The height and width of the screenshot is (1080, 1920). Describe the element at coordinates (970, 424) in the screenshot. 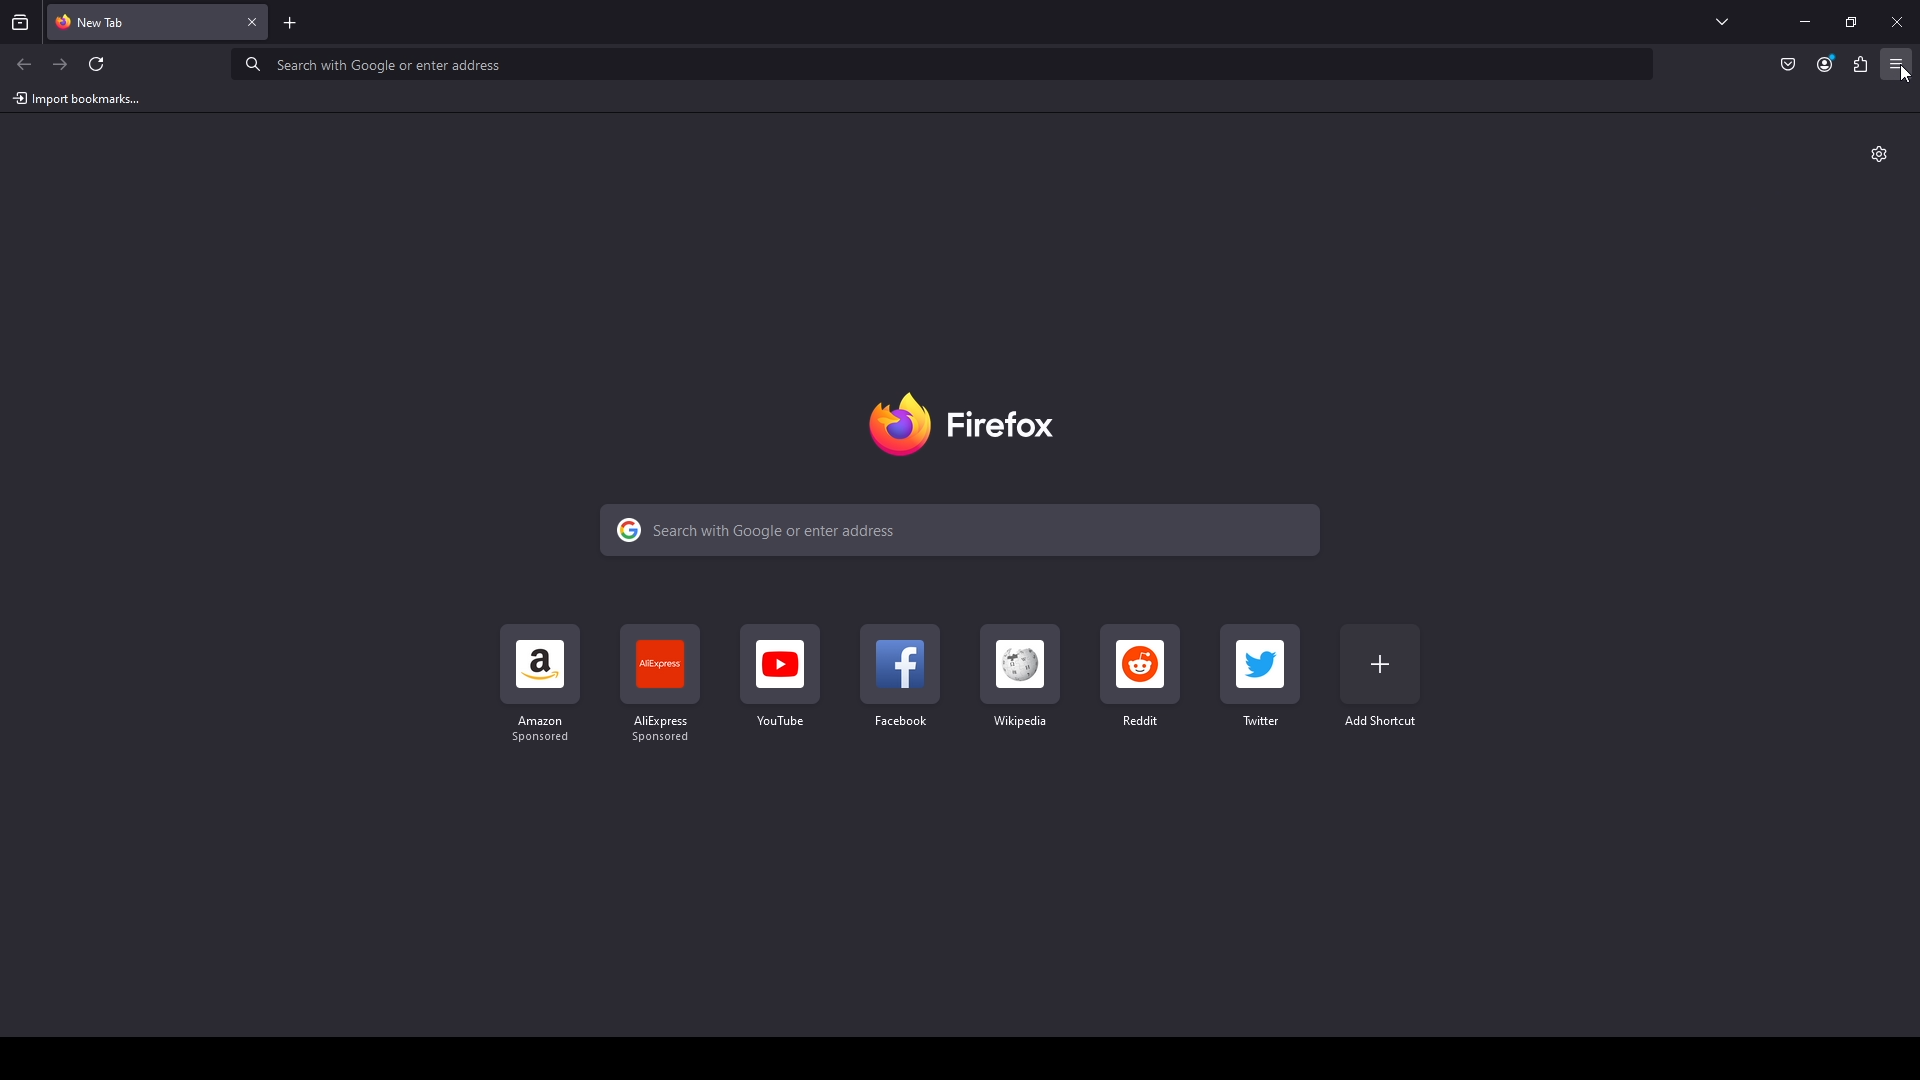

I see `Firefox Image` at that location.